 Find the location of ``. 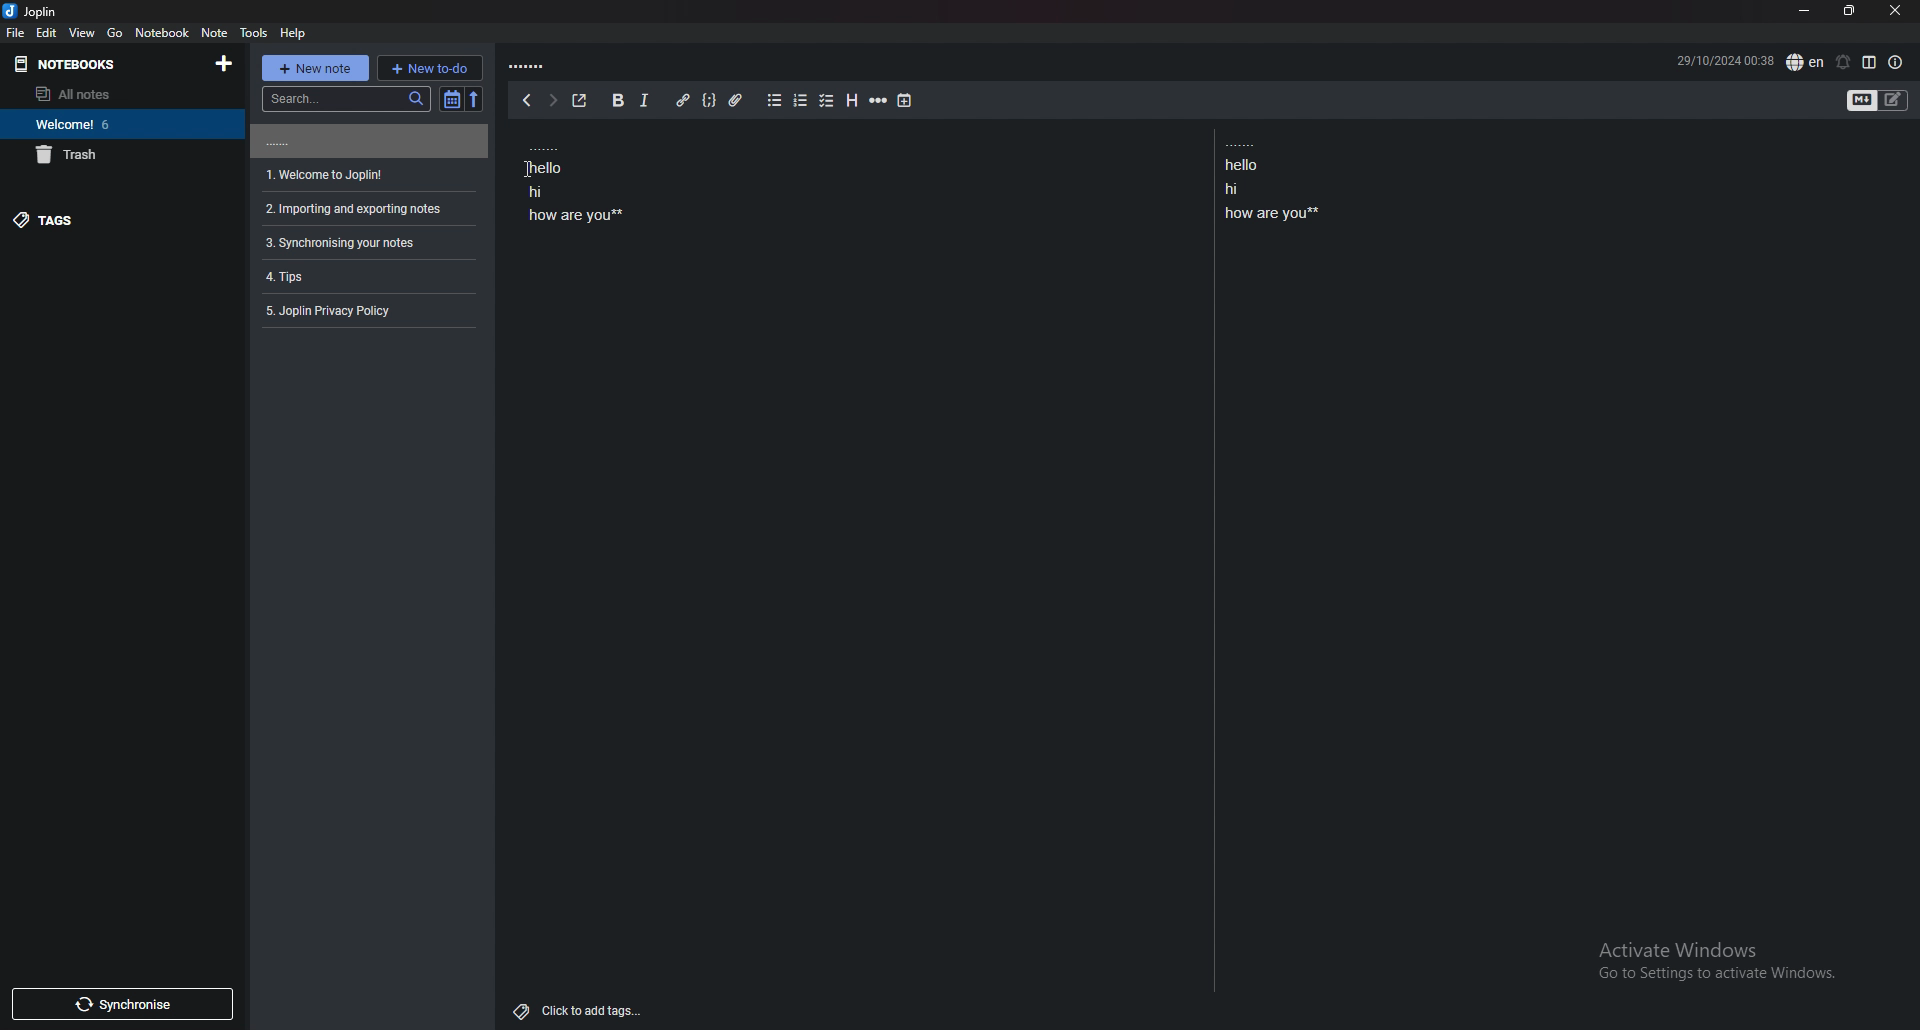

 is located at coordinates (1708, 965).